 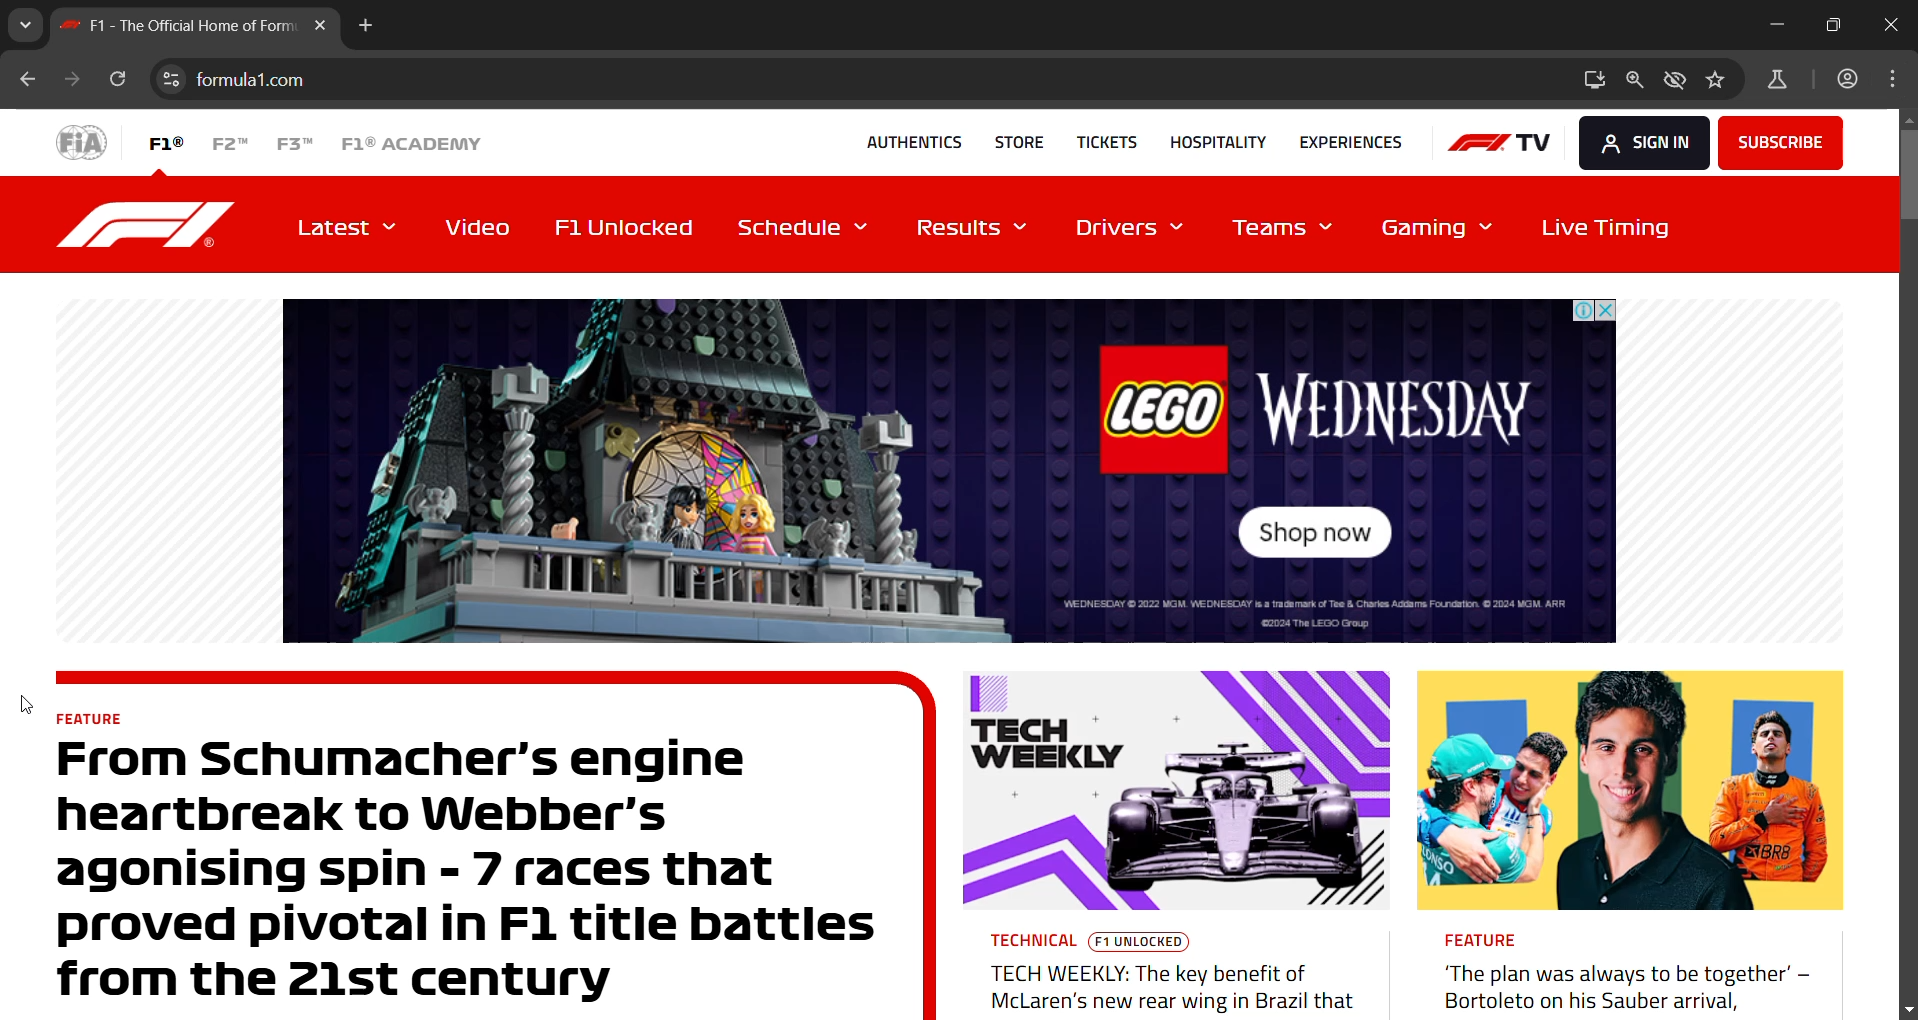 What do you see at coordinates (1636, 82) in the screenshot?
I see `zoom` at bounding box center [1636, 82].